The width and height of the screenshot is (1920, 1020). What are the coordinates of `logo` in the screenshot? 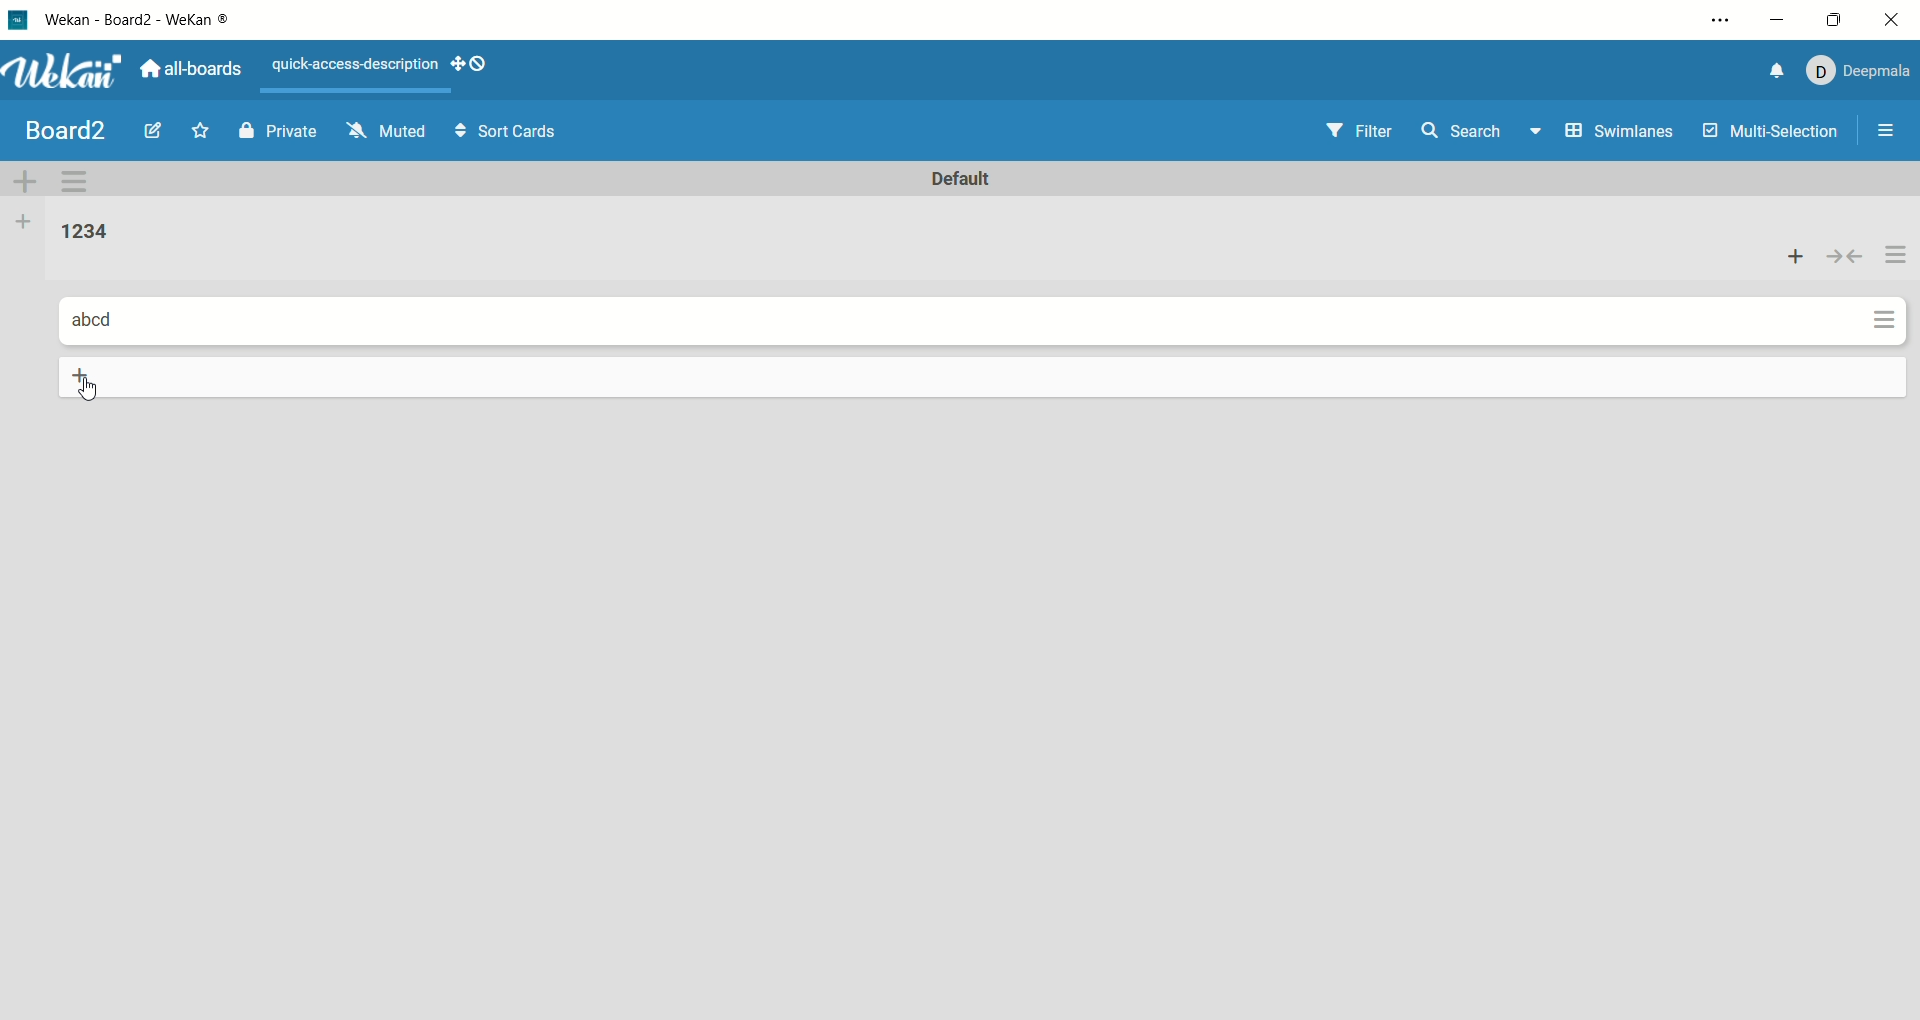 It's located at (22, 17).